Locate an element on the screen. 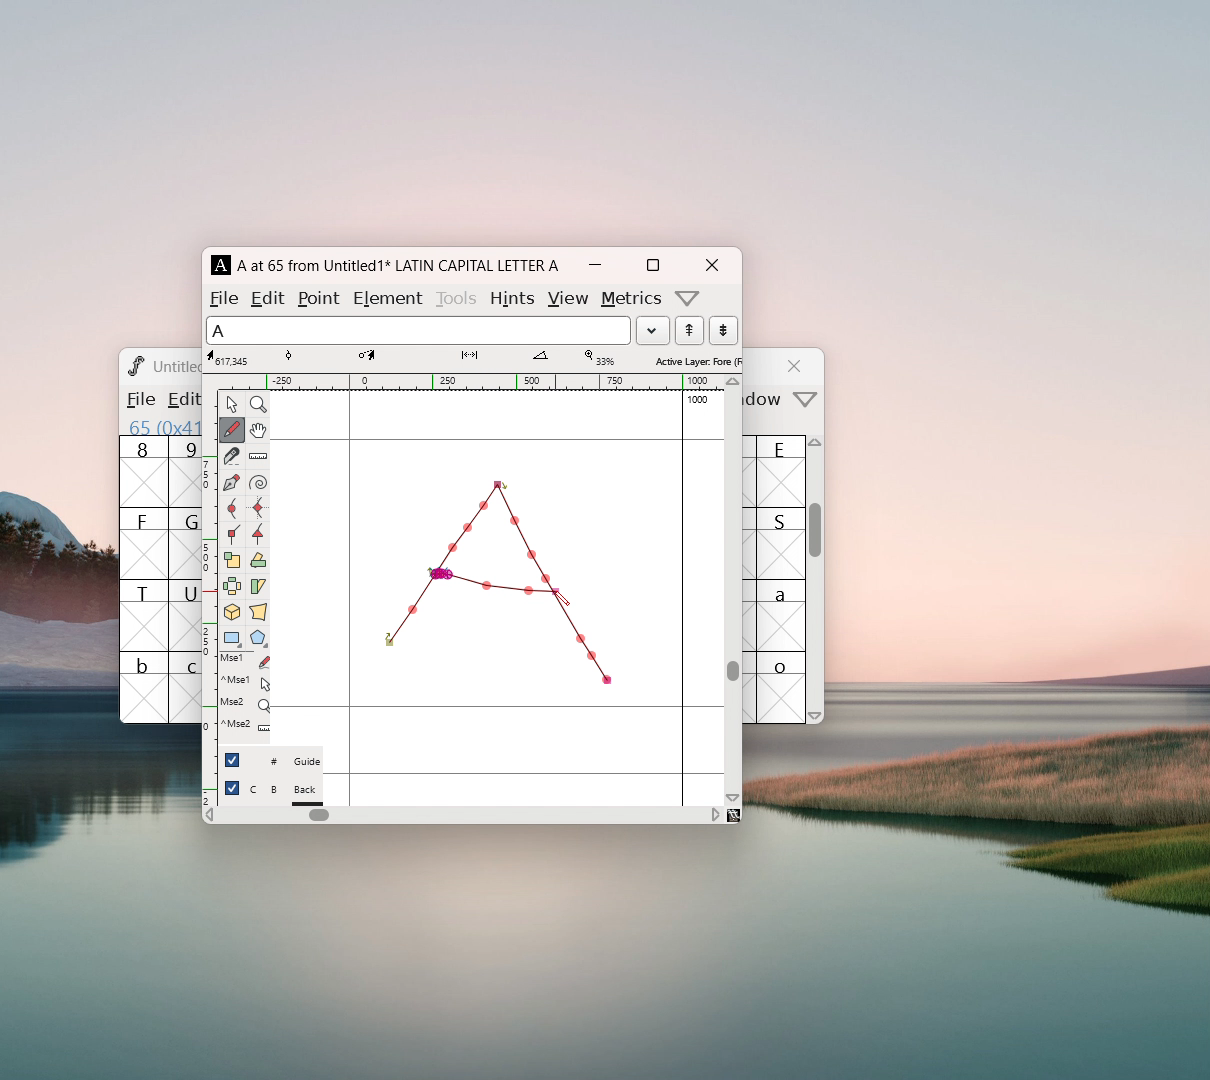 The height and width of the screenshot is (1080, 1210). measure distance, angle between points is located at coordinates (258, 457).